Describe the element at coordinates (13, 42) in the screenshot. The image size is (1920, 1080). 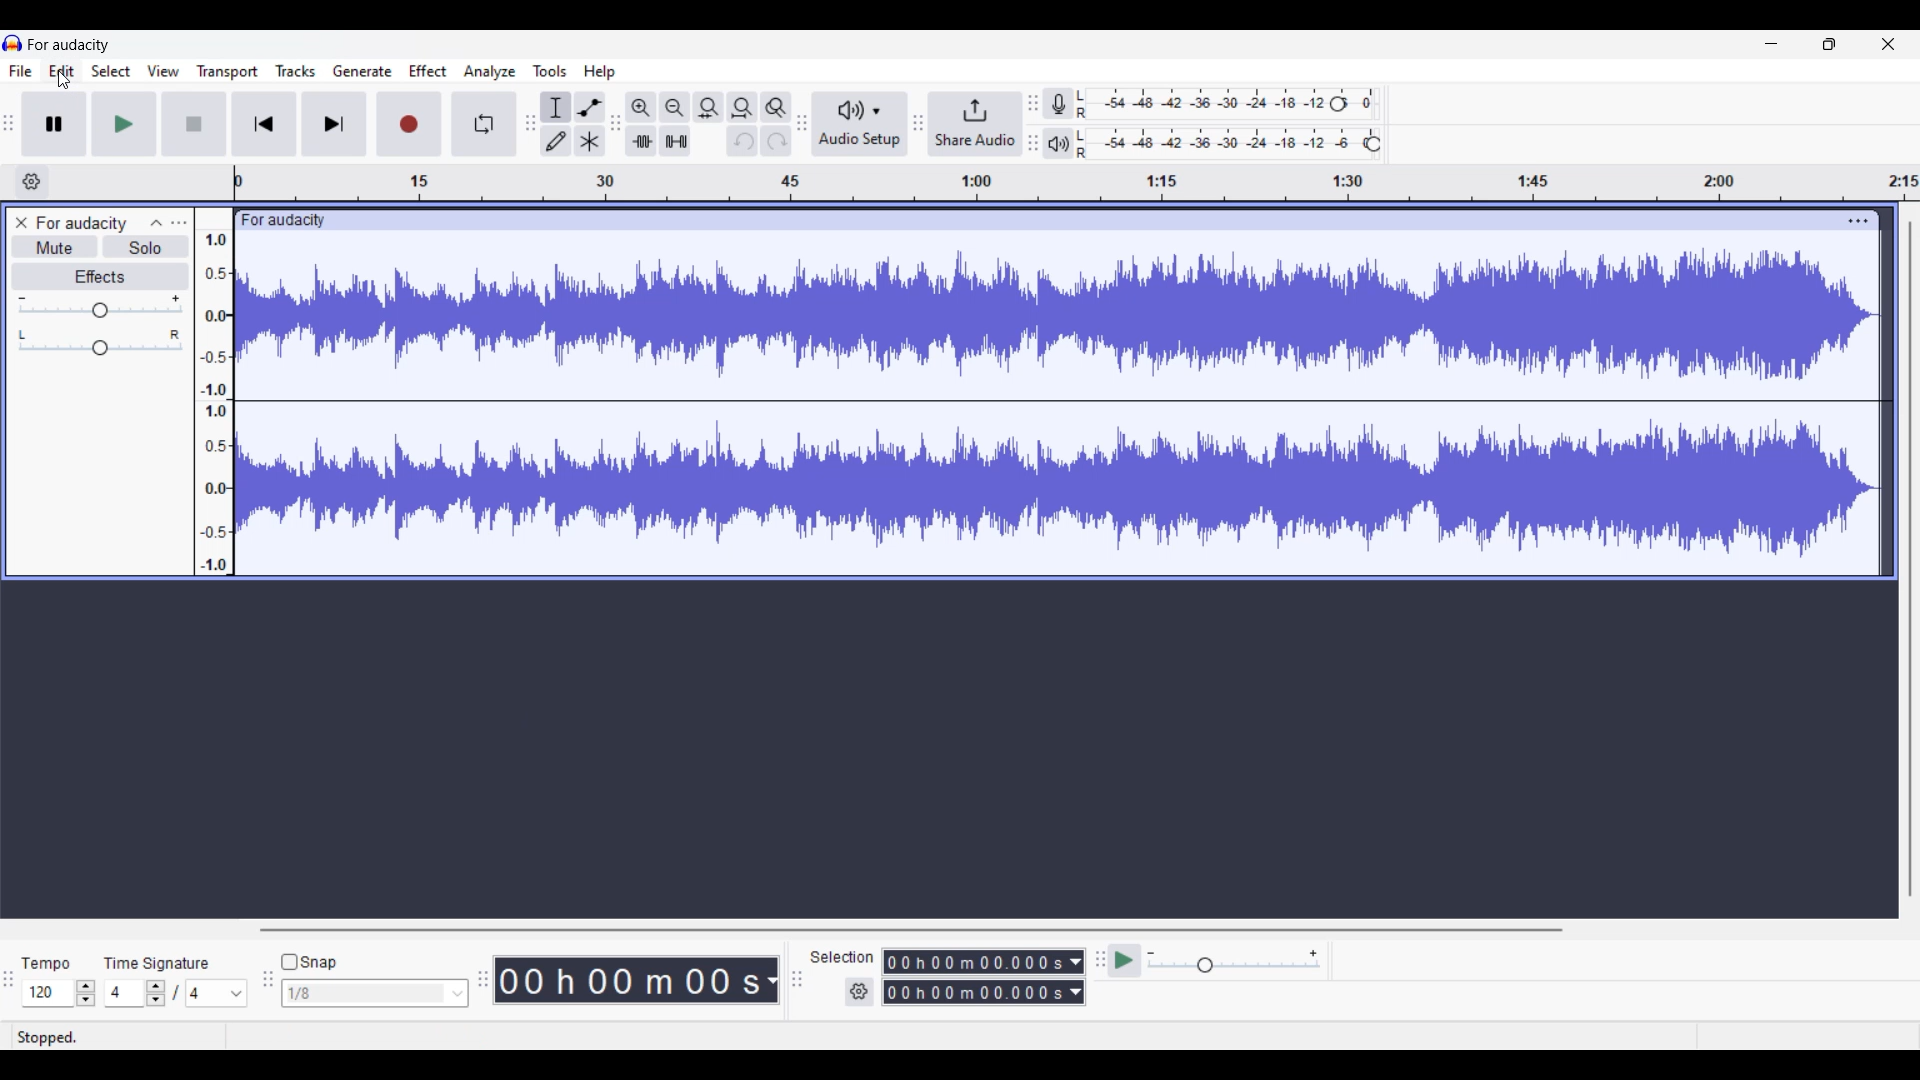
I see `Software logo` at that location.